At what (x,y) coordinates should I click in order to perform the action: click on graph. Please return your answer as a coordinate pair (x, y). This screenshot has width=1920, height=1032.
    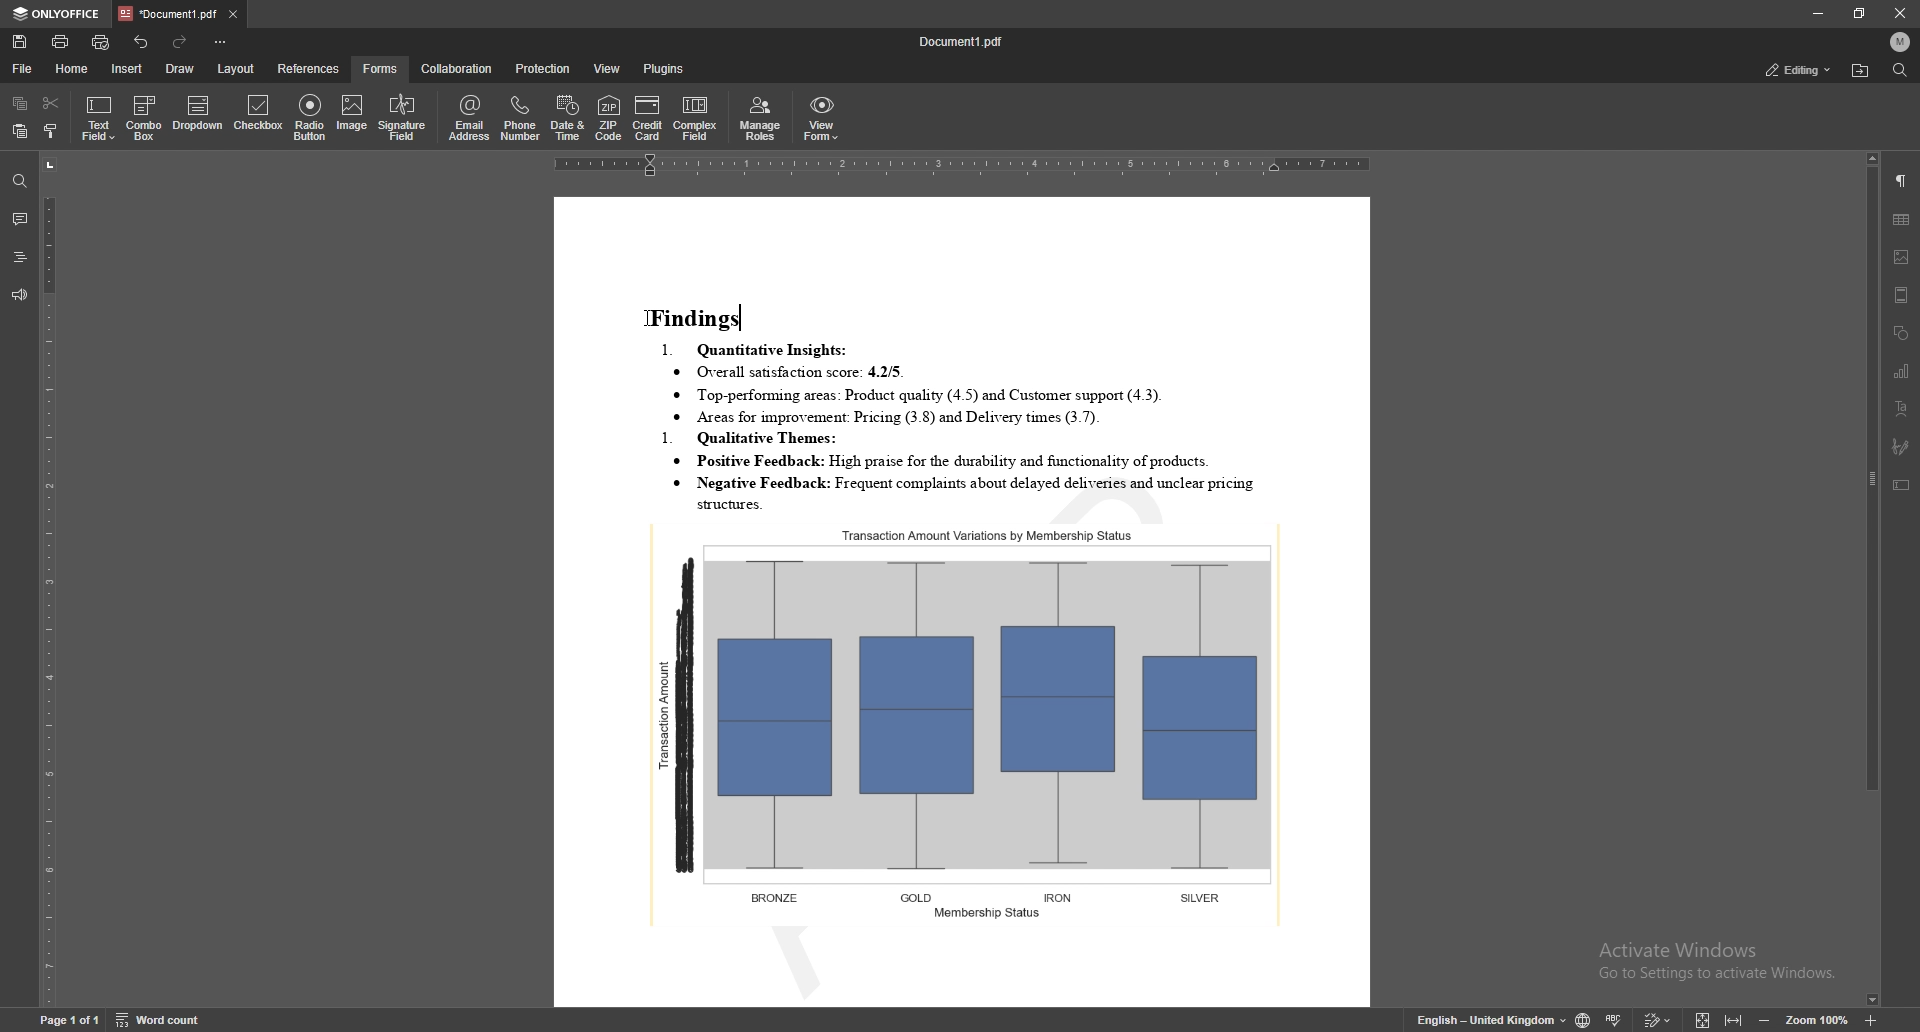
    Looking at the image, I should click on (969, 720).